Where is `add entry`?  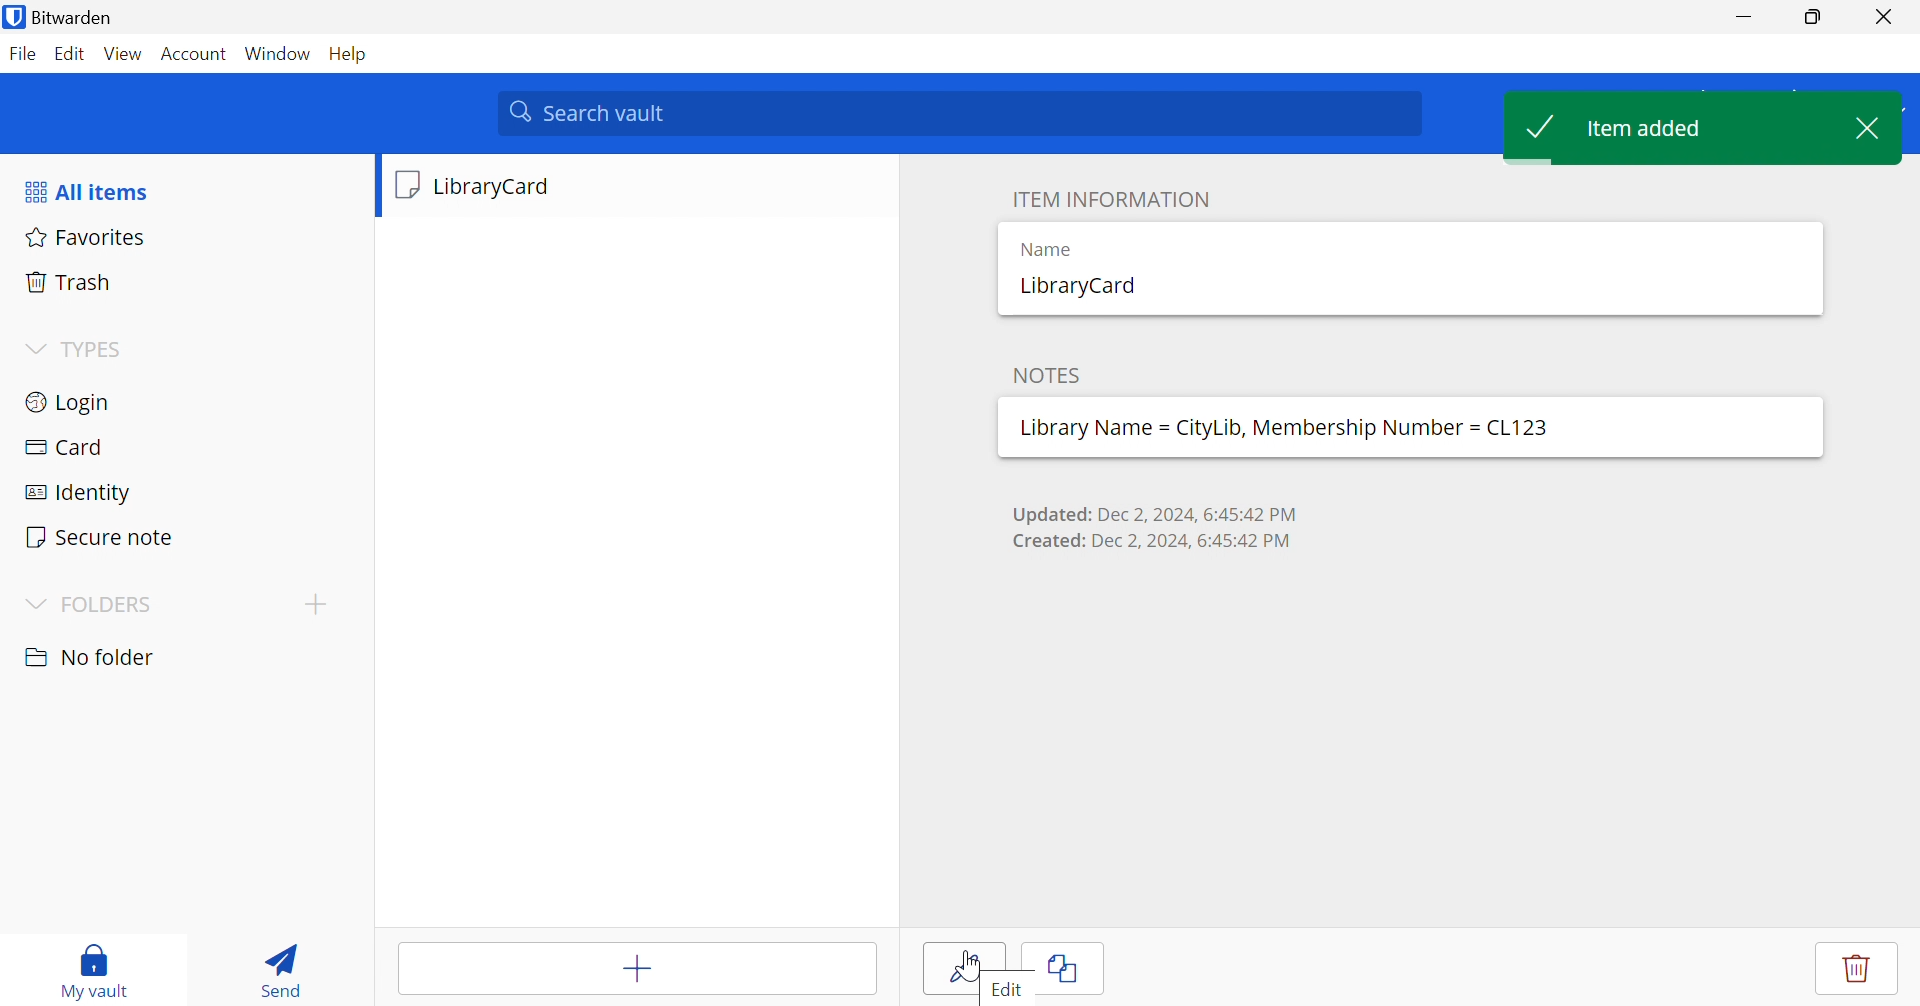
add entry is located at coordinates (635, 969).